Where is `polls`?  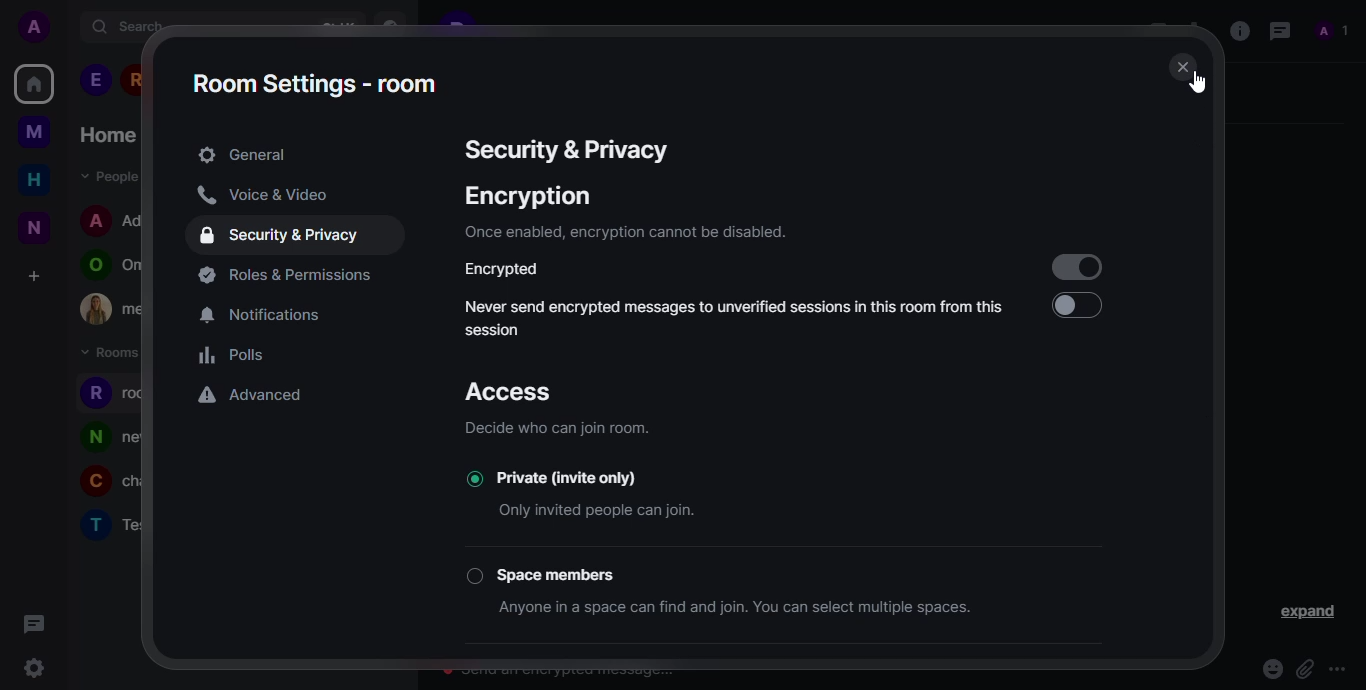 polls is located at coordinates (234, 356).